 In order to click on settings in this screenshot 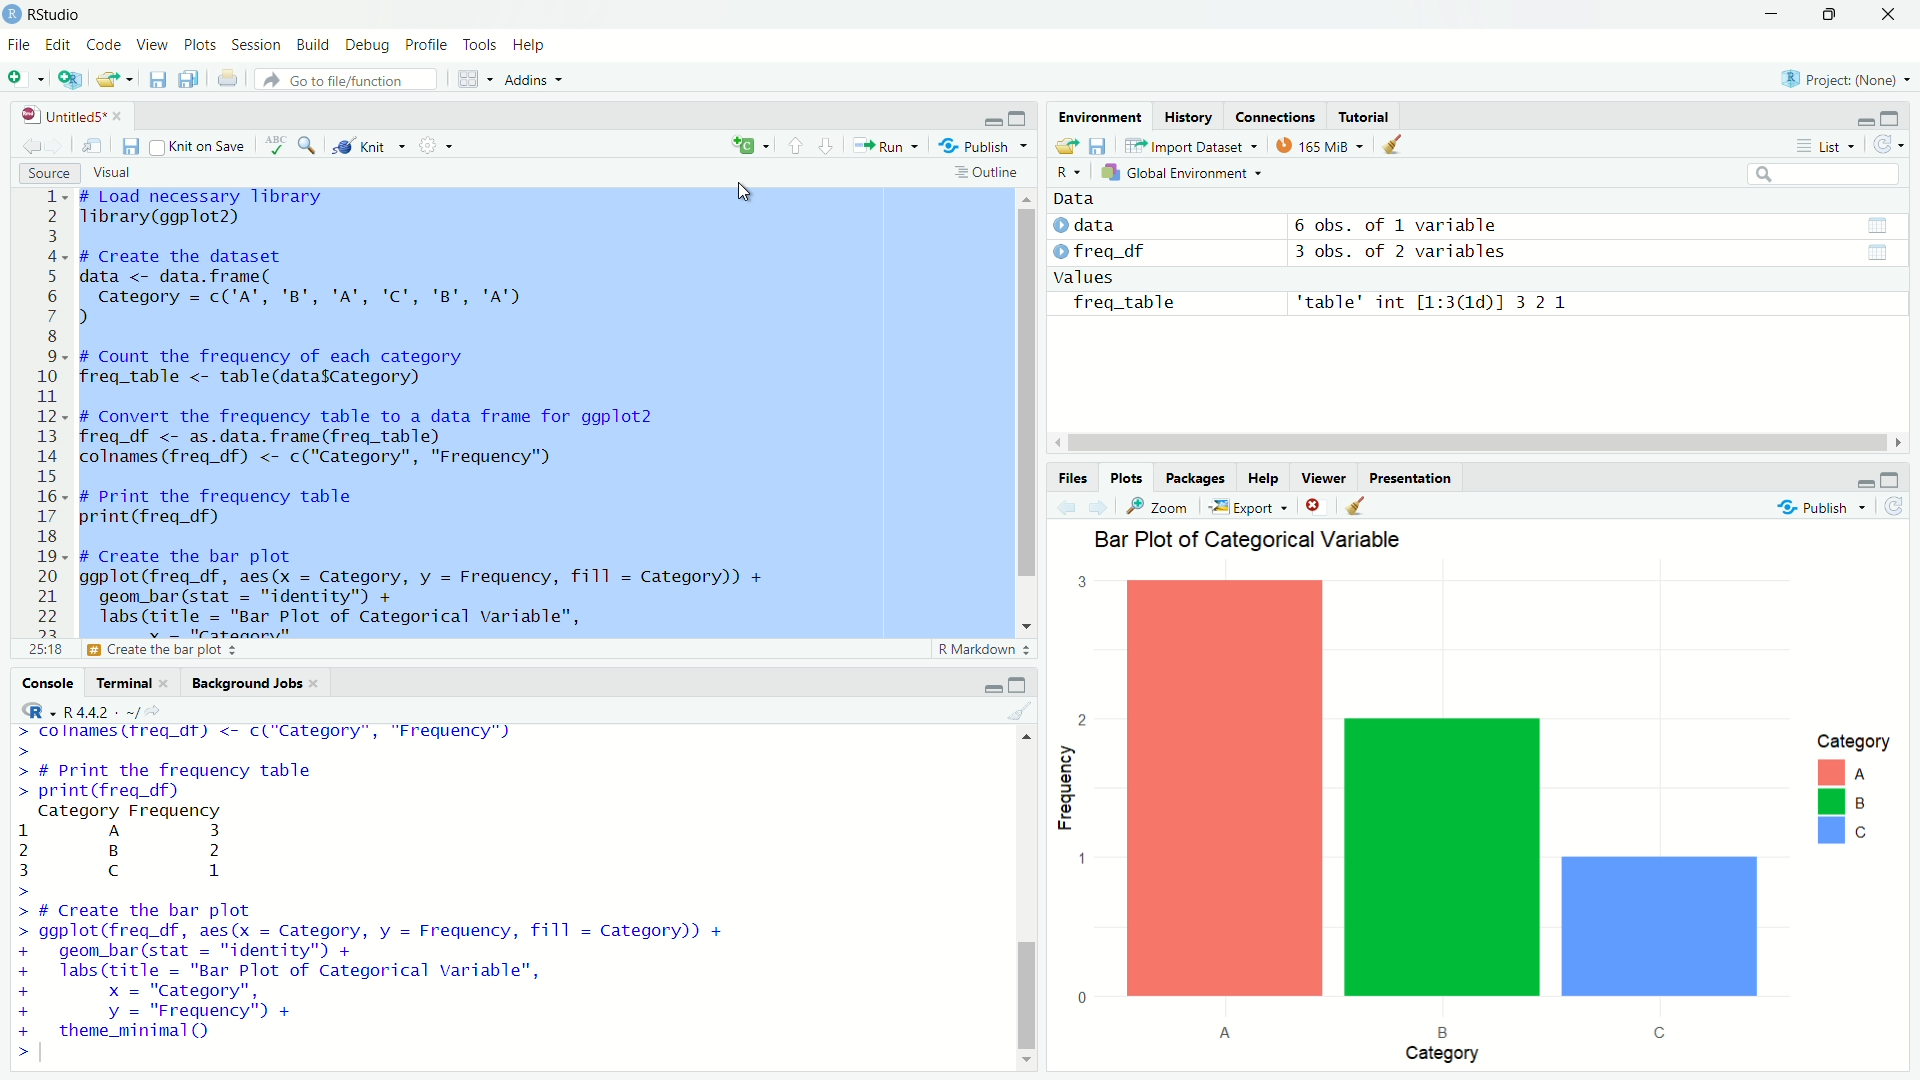, I will do `click(434, 145)`.